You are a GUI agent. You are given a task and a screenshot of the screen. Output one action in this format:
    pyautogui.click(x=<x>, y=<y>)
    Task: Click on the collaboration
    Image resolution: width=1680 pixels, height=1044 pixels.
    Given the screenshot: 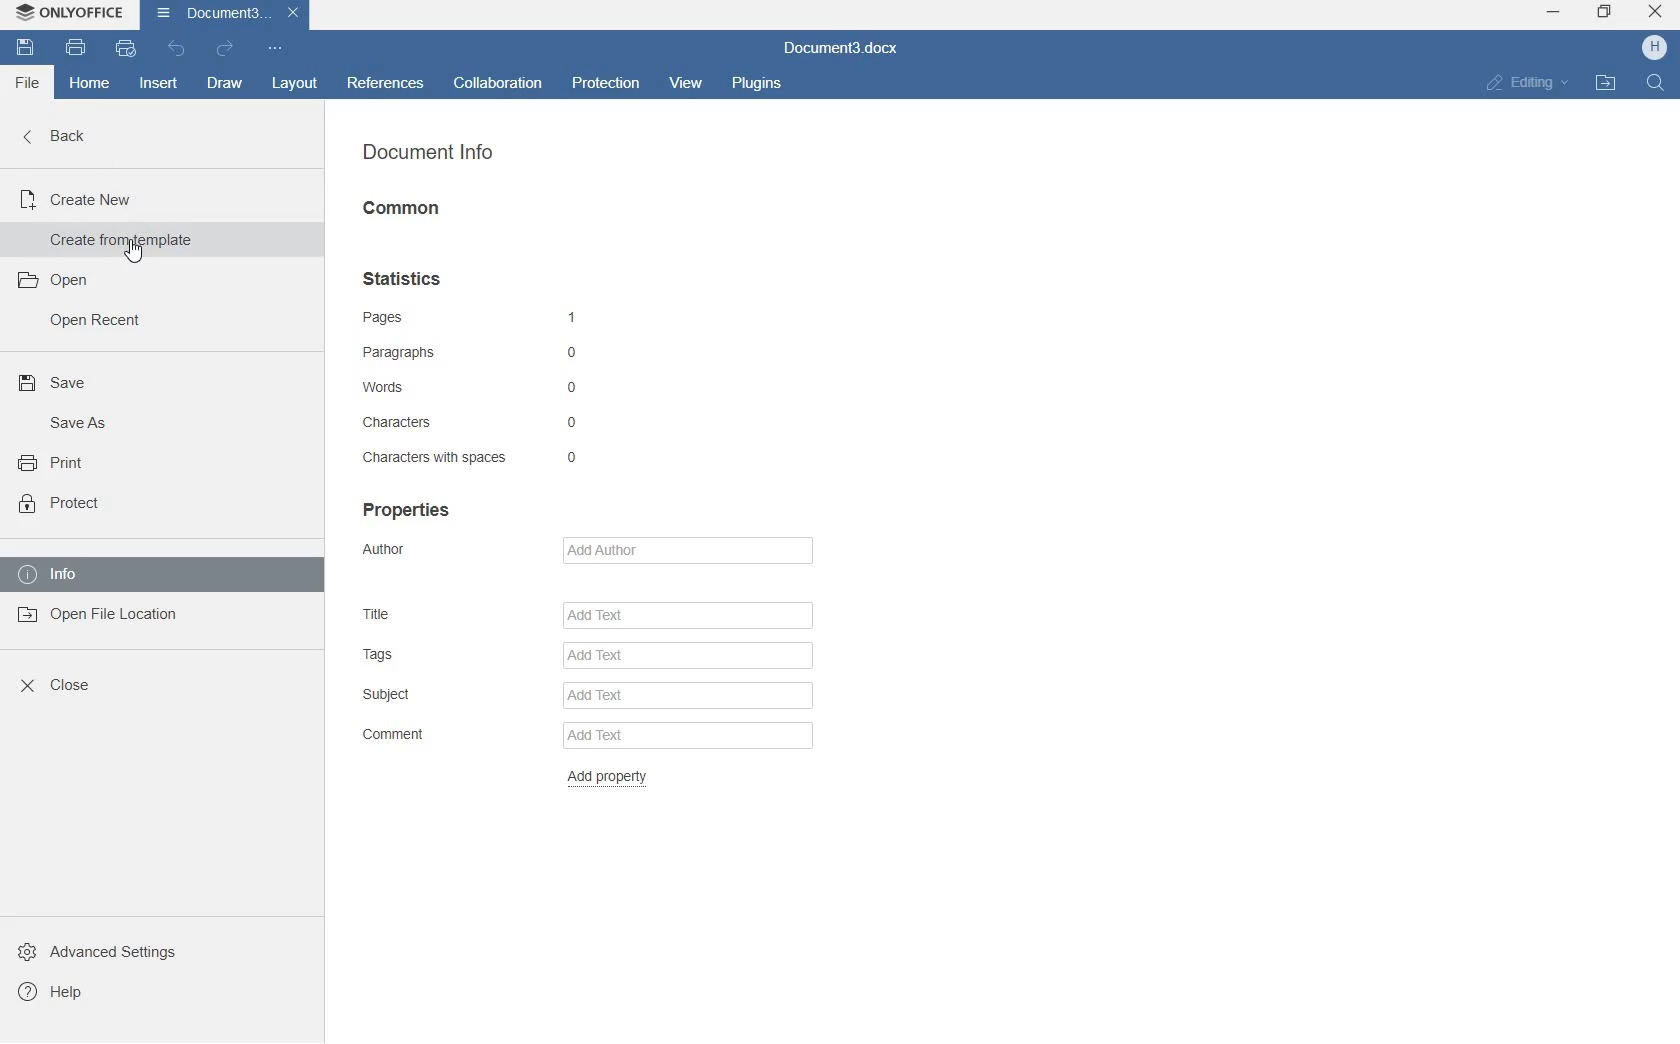 What is the action you would take?
    pyautogui.click(x=497, y=84)
    